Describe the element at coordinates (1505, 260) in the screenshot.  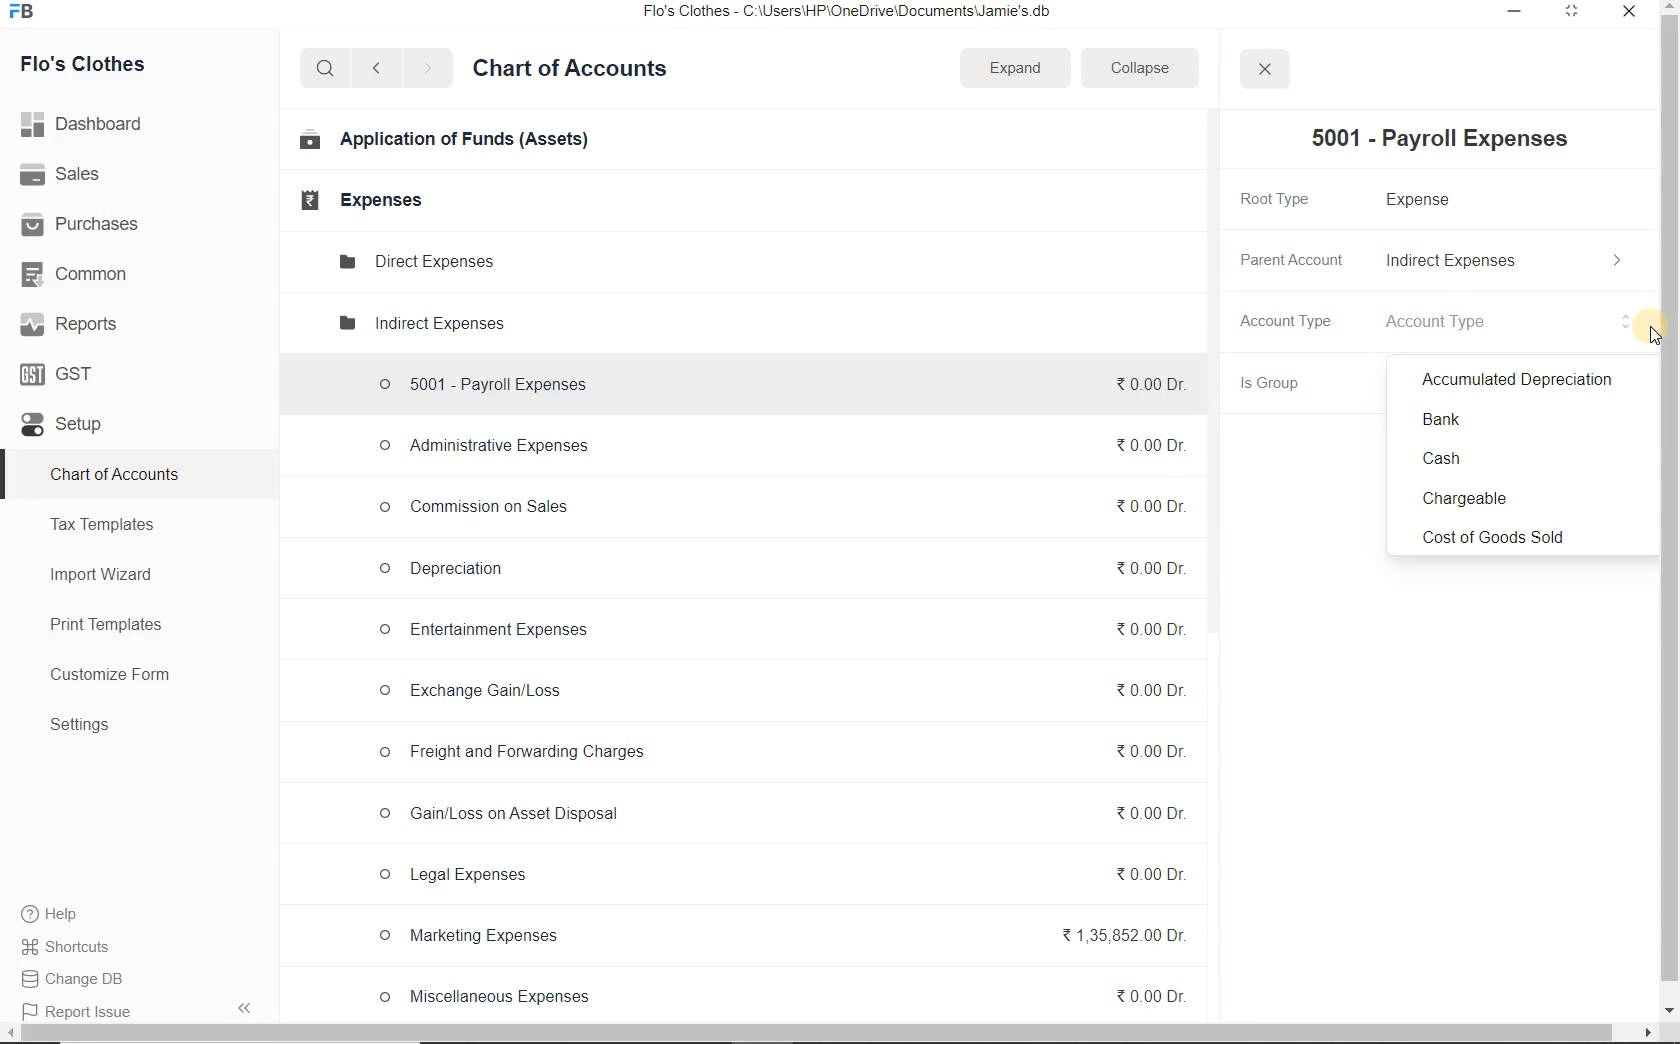
I see `Indirect Expenses` at that location.